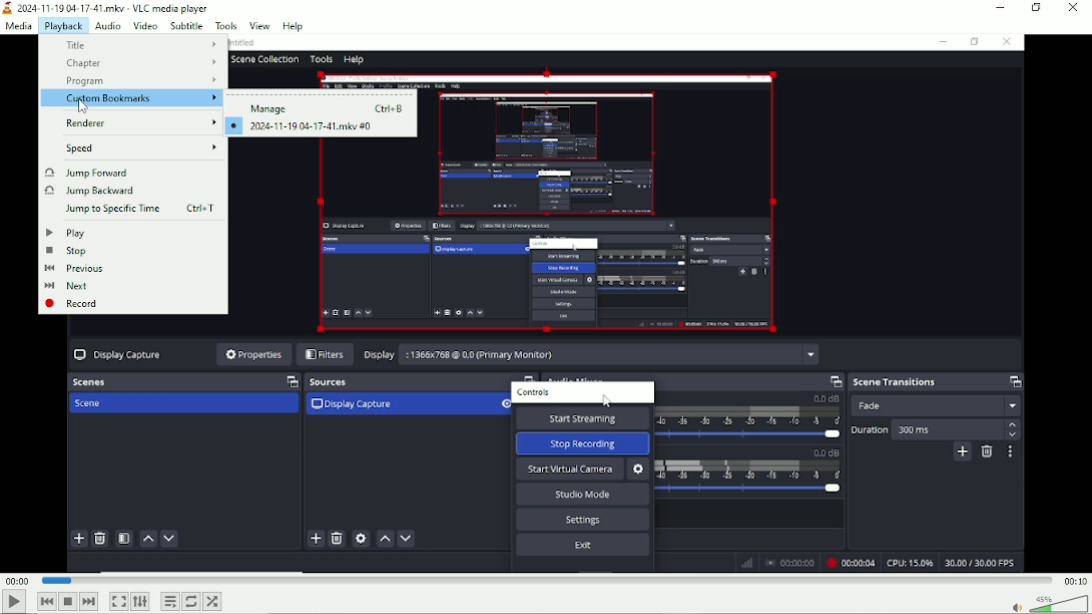 This screenshot has width=1092, height=614. Describe the element at coordinates (13, 602) in the screenshot. I see `Play` at that location.